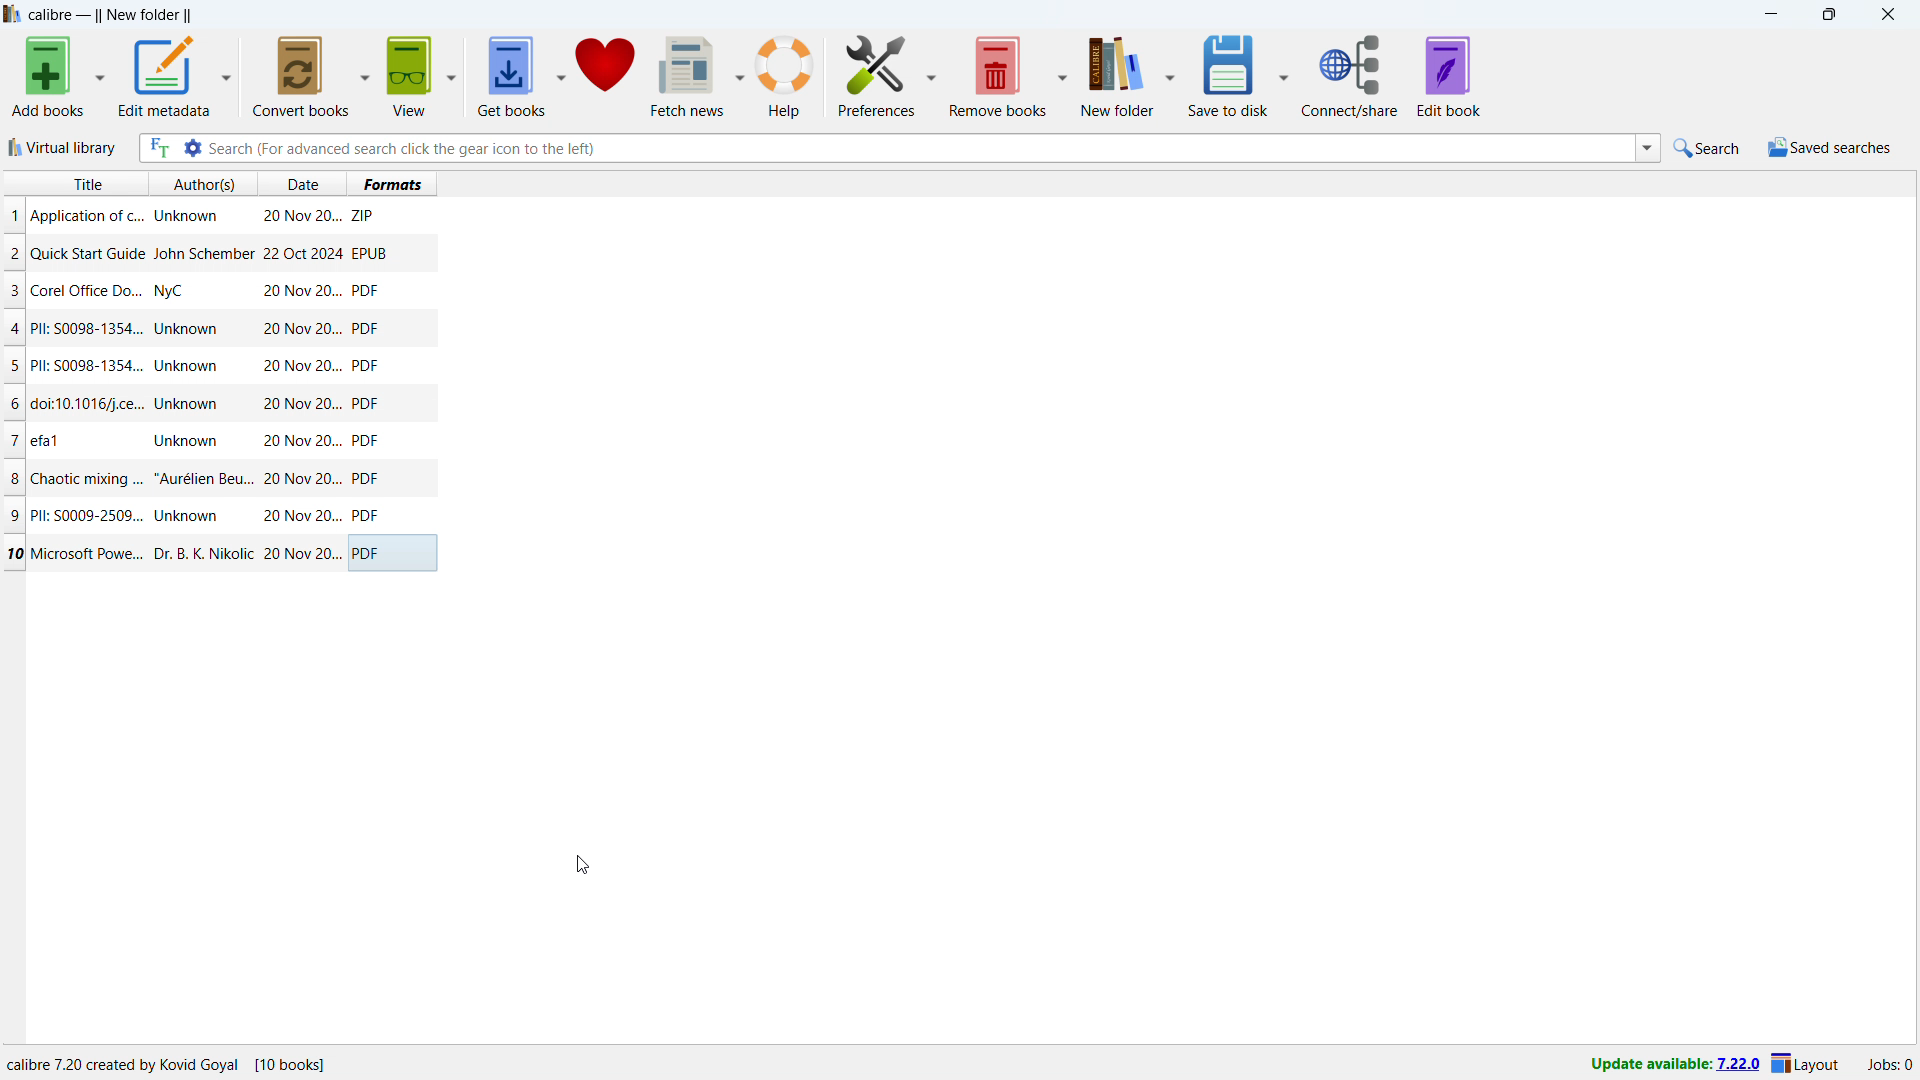 Image resolution: width=1920 pixels, height=1080 pixels. Describe the element at coordinates (739, 74) in the screenshot. I see `fetch new options` at that location.